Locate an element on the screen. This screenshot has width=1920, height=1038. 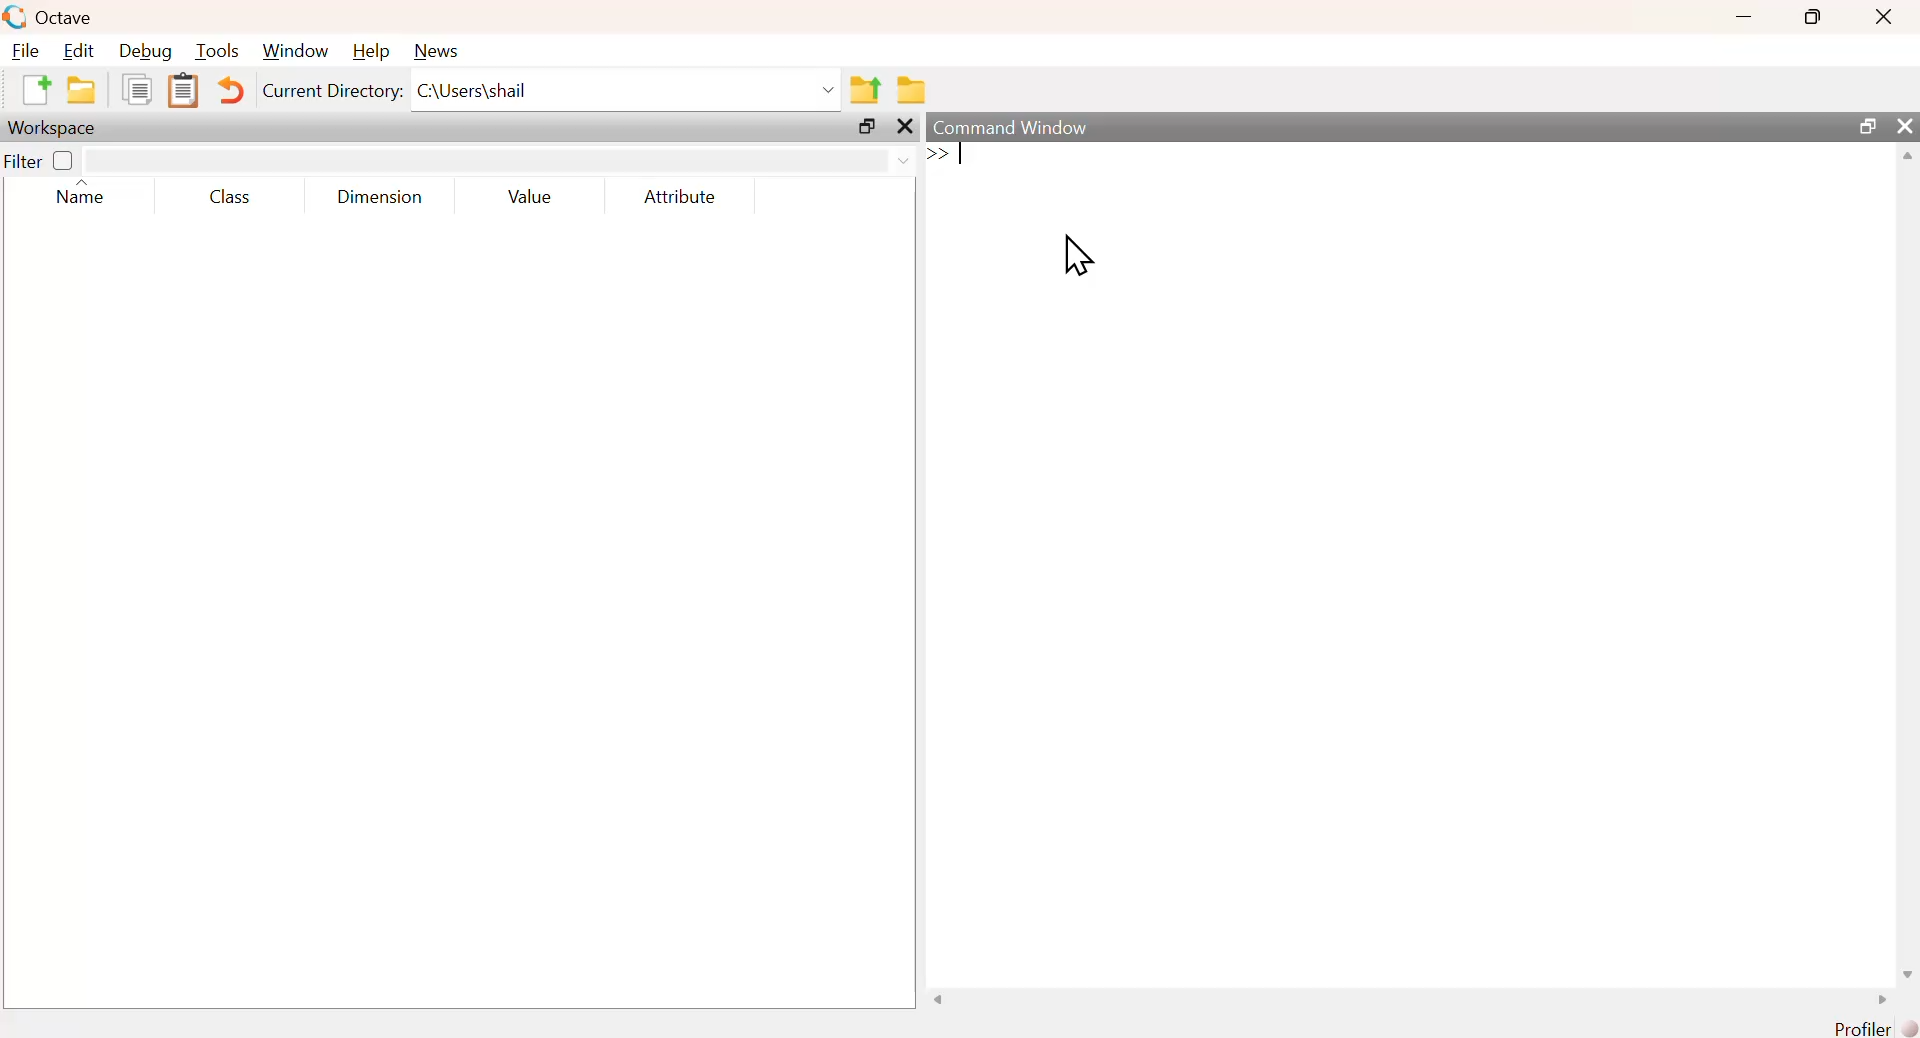
octave is located at coordinates (51, 17).